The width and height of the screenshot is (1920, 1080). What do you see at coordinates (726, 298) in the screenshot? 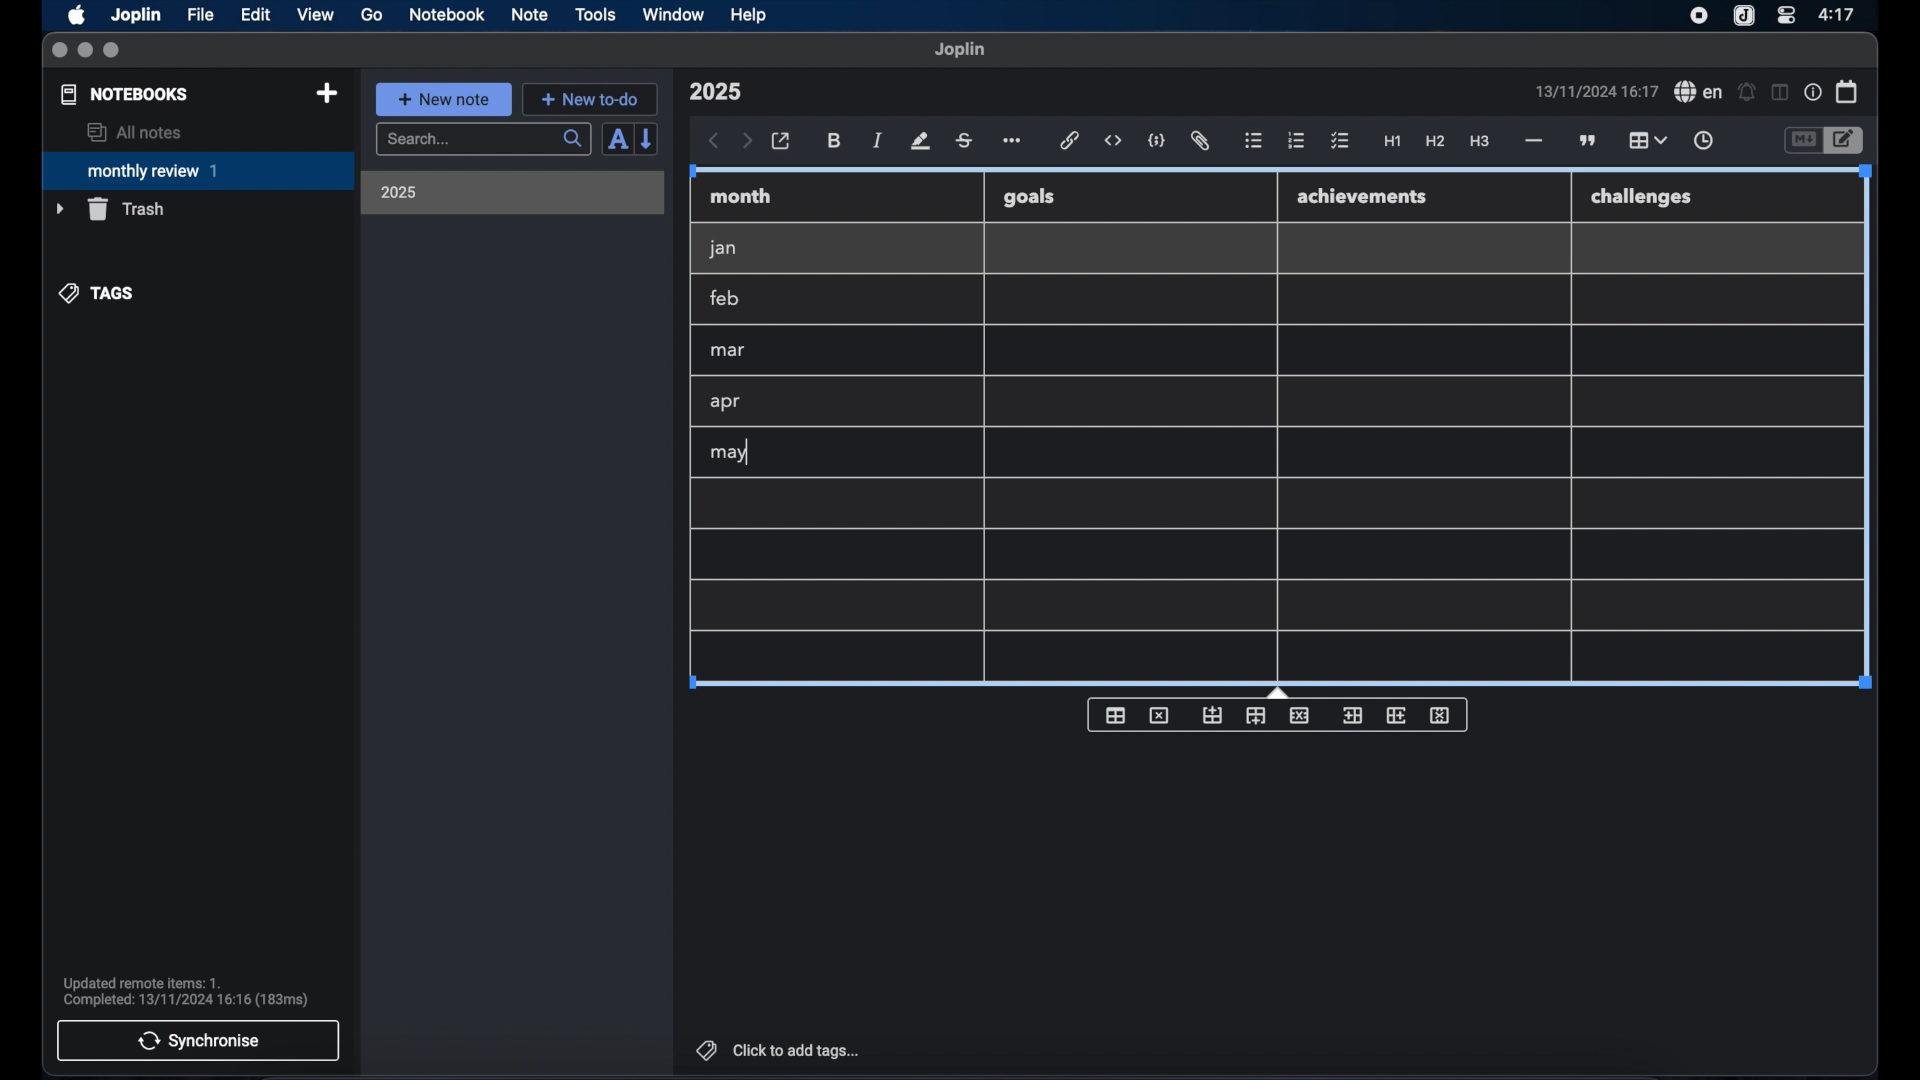
I see `feb` at bounding box center [726, 298].